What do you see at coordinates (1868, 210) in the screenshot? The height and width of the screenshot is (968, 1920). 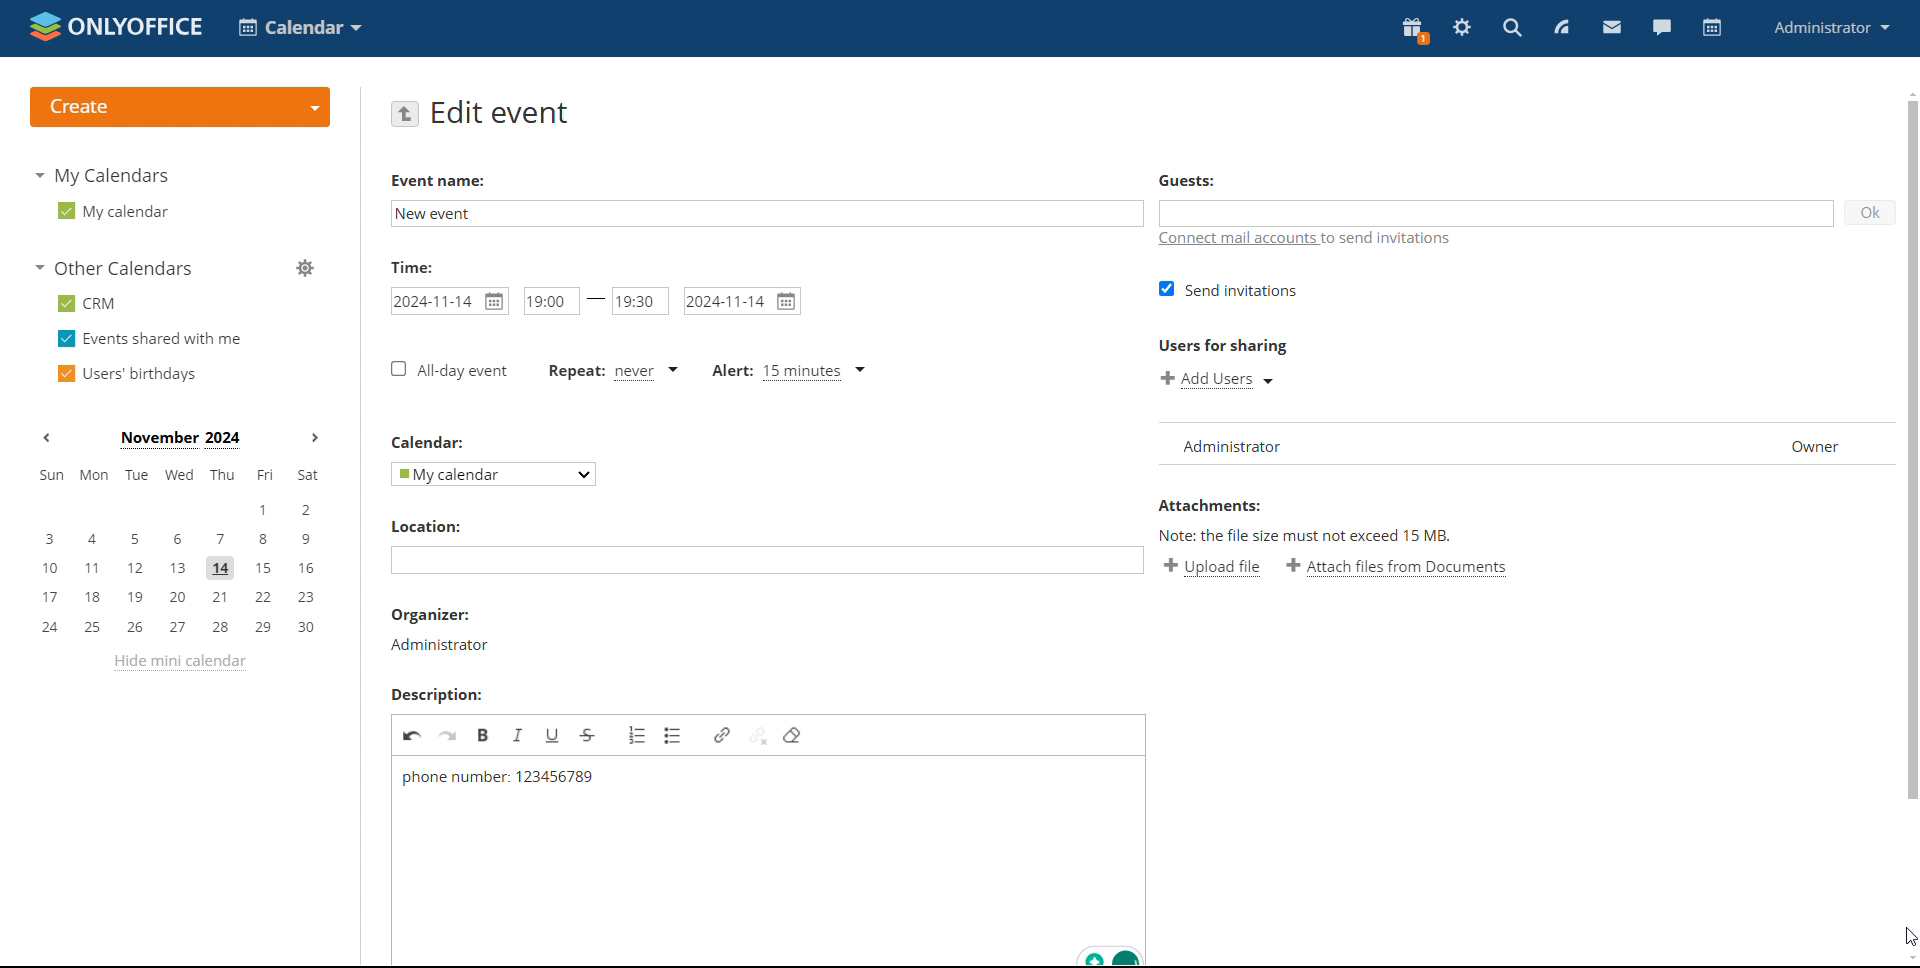 I see `ok` at bounding box center [1868, 210].